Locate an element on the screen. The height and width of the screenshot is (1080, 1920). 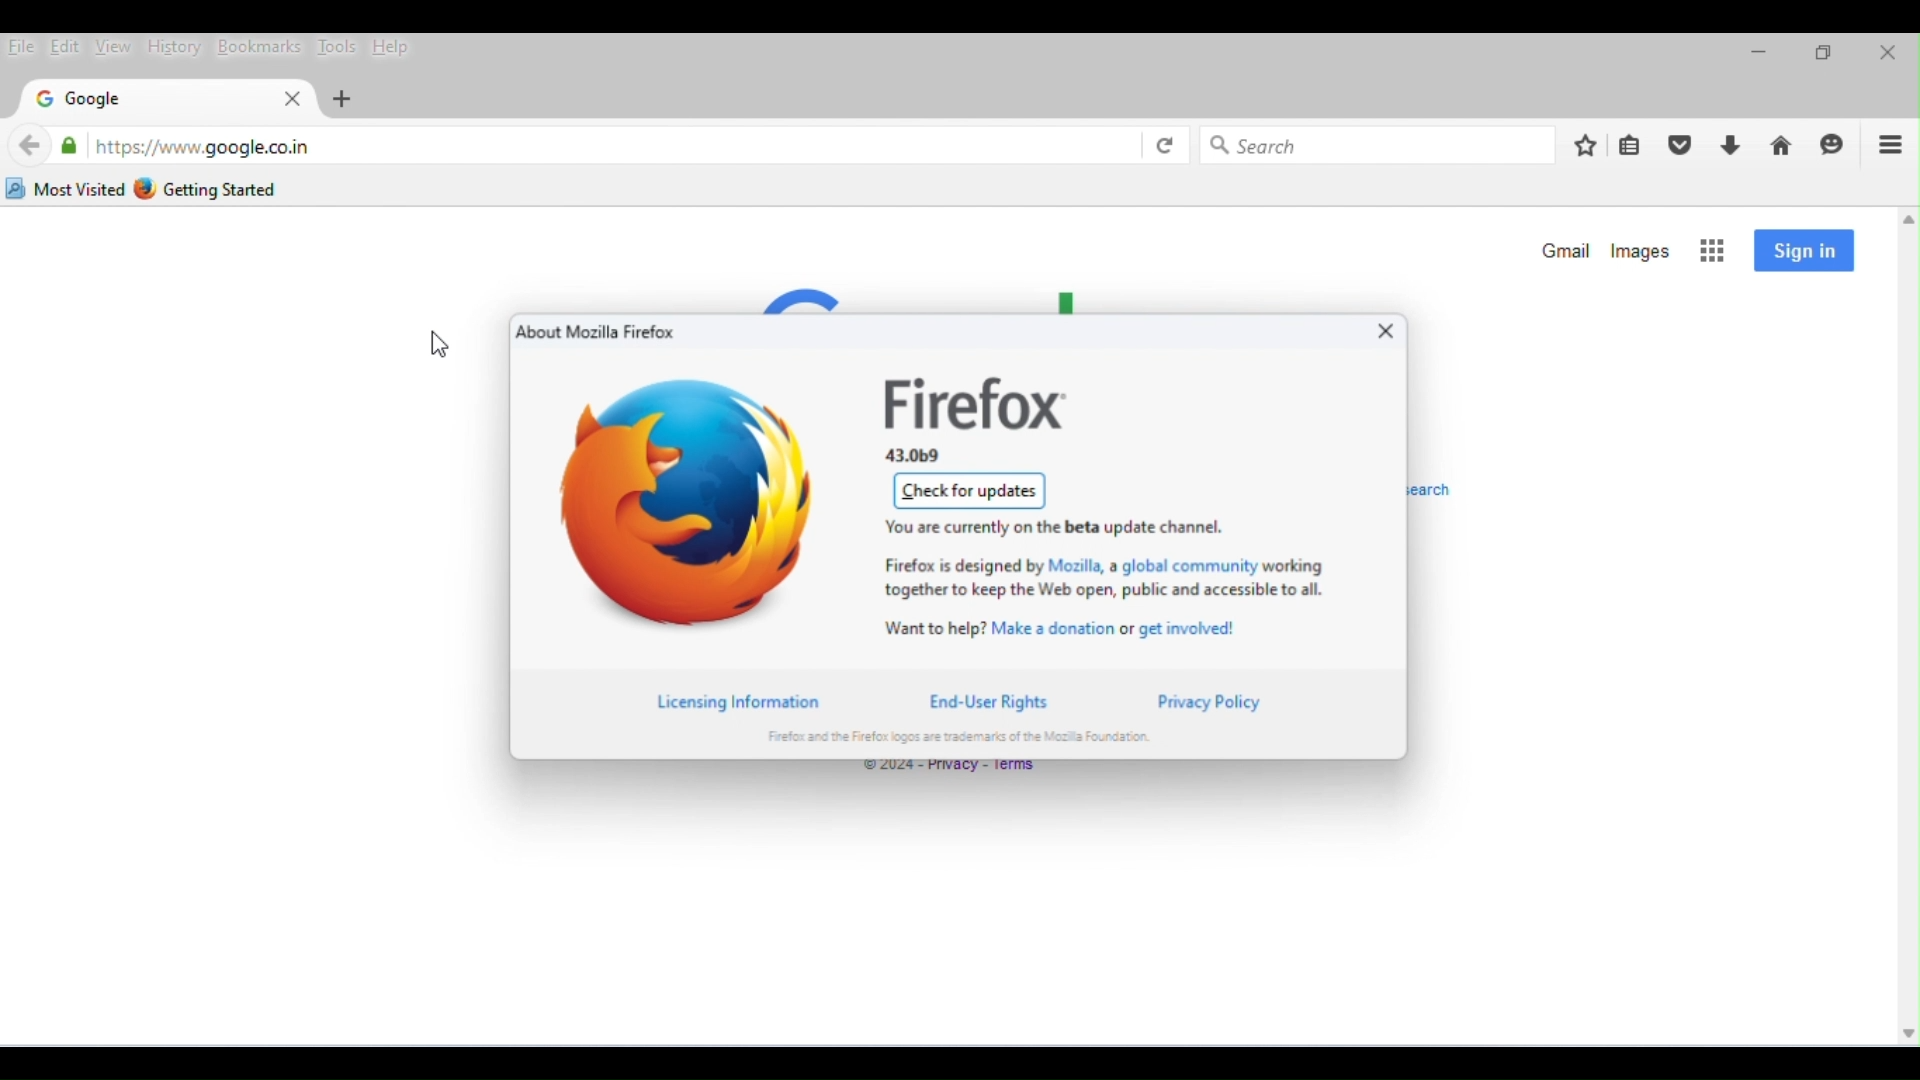
add bookmarks is located at coordinates (1585, 144).